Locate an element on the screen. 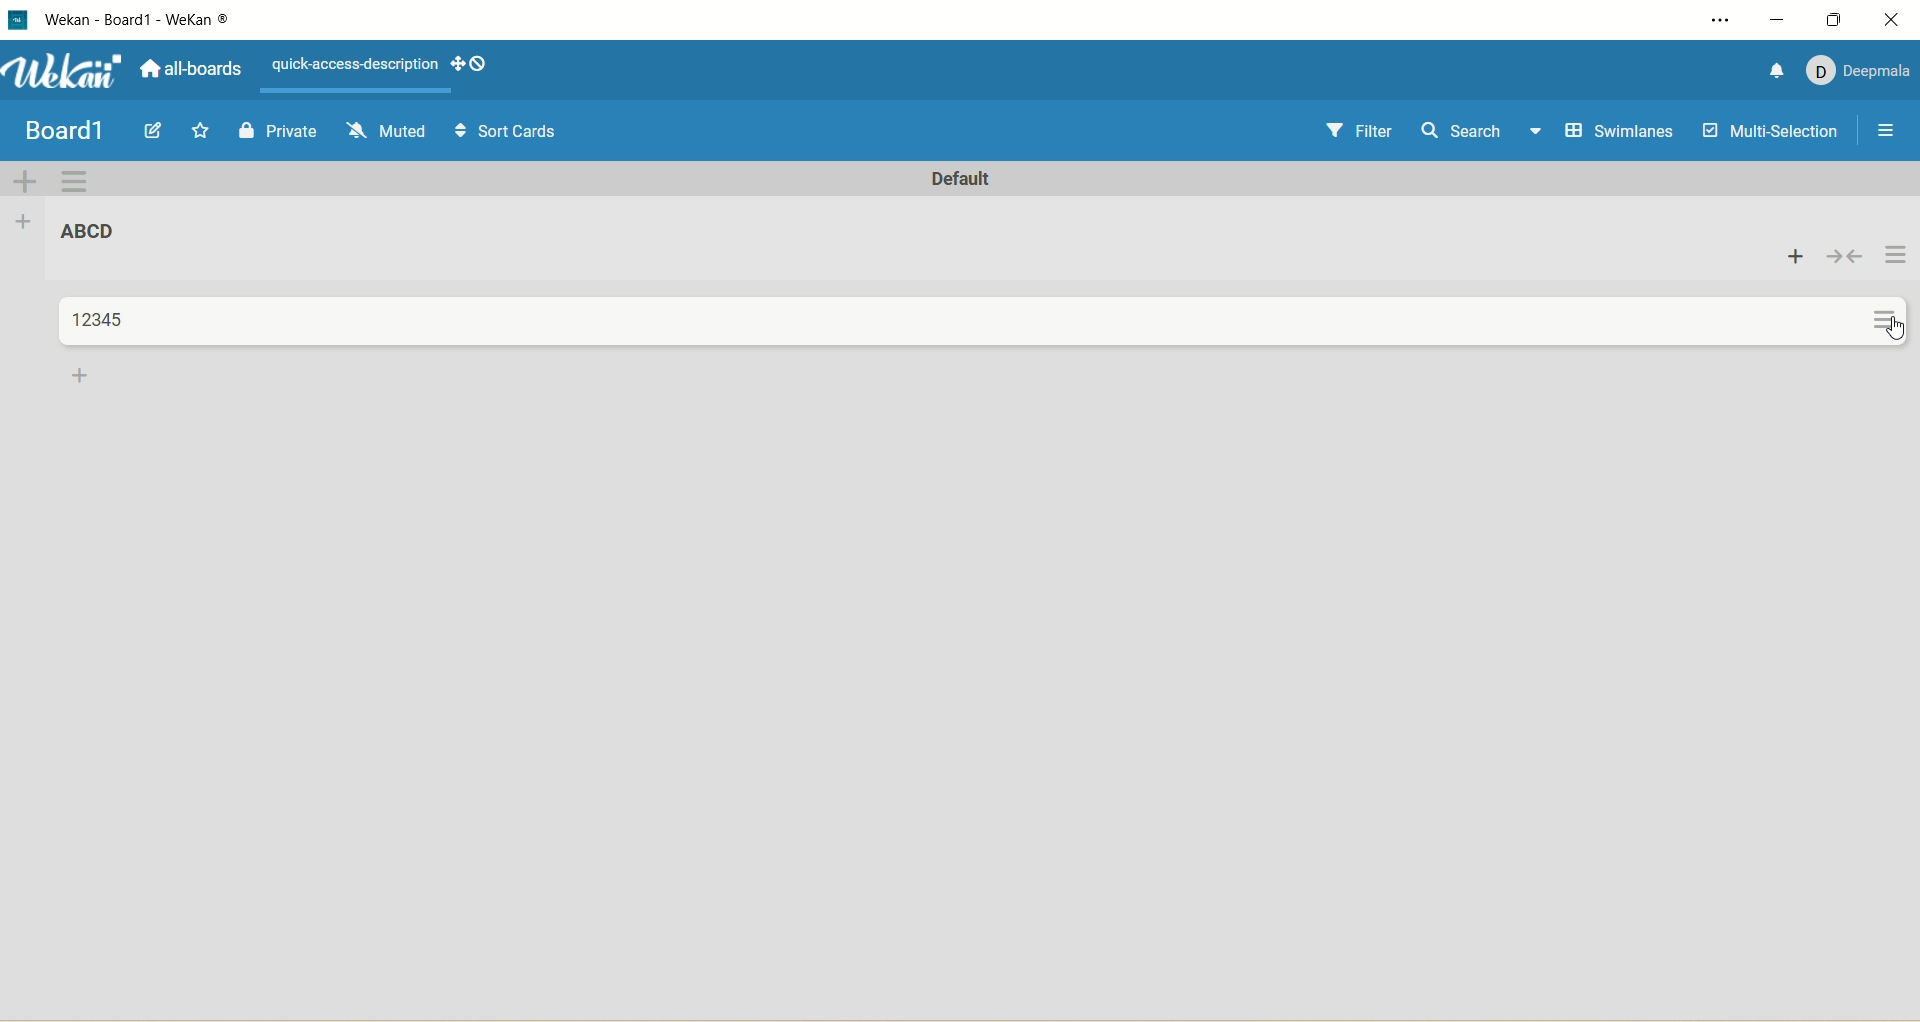 The width and height of the screenshot is (1920, 1022). add list is located at coordinates (27, 226).